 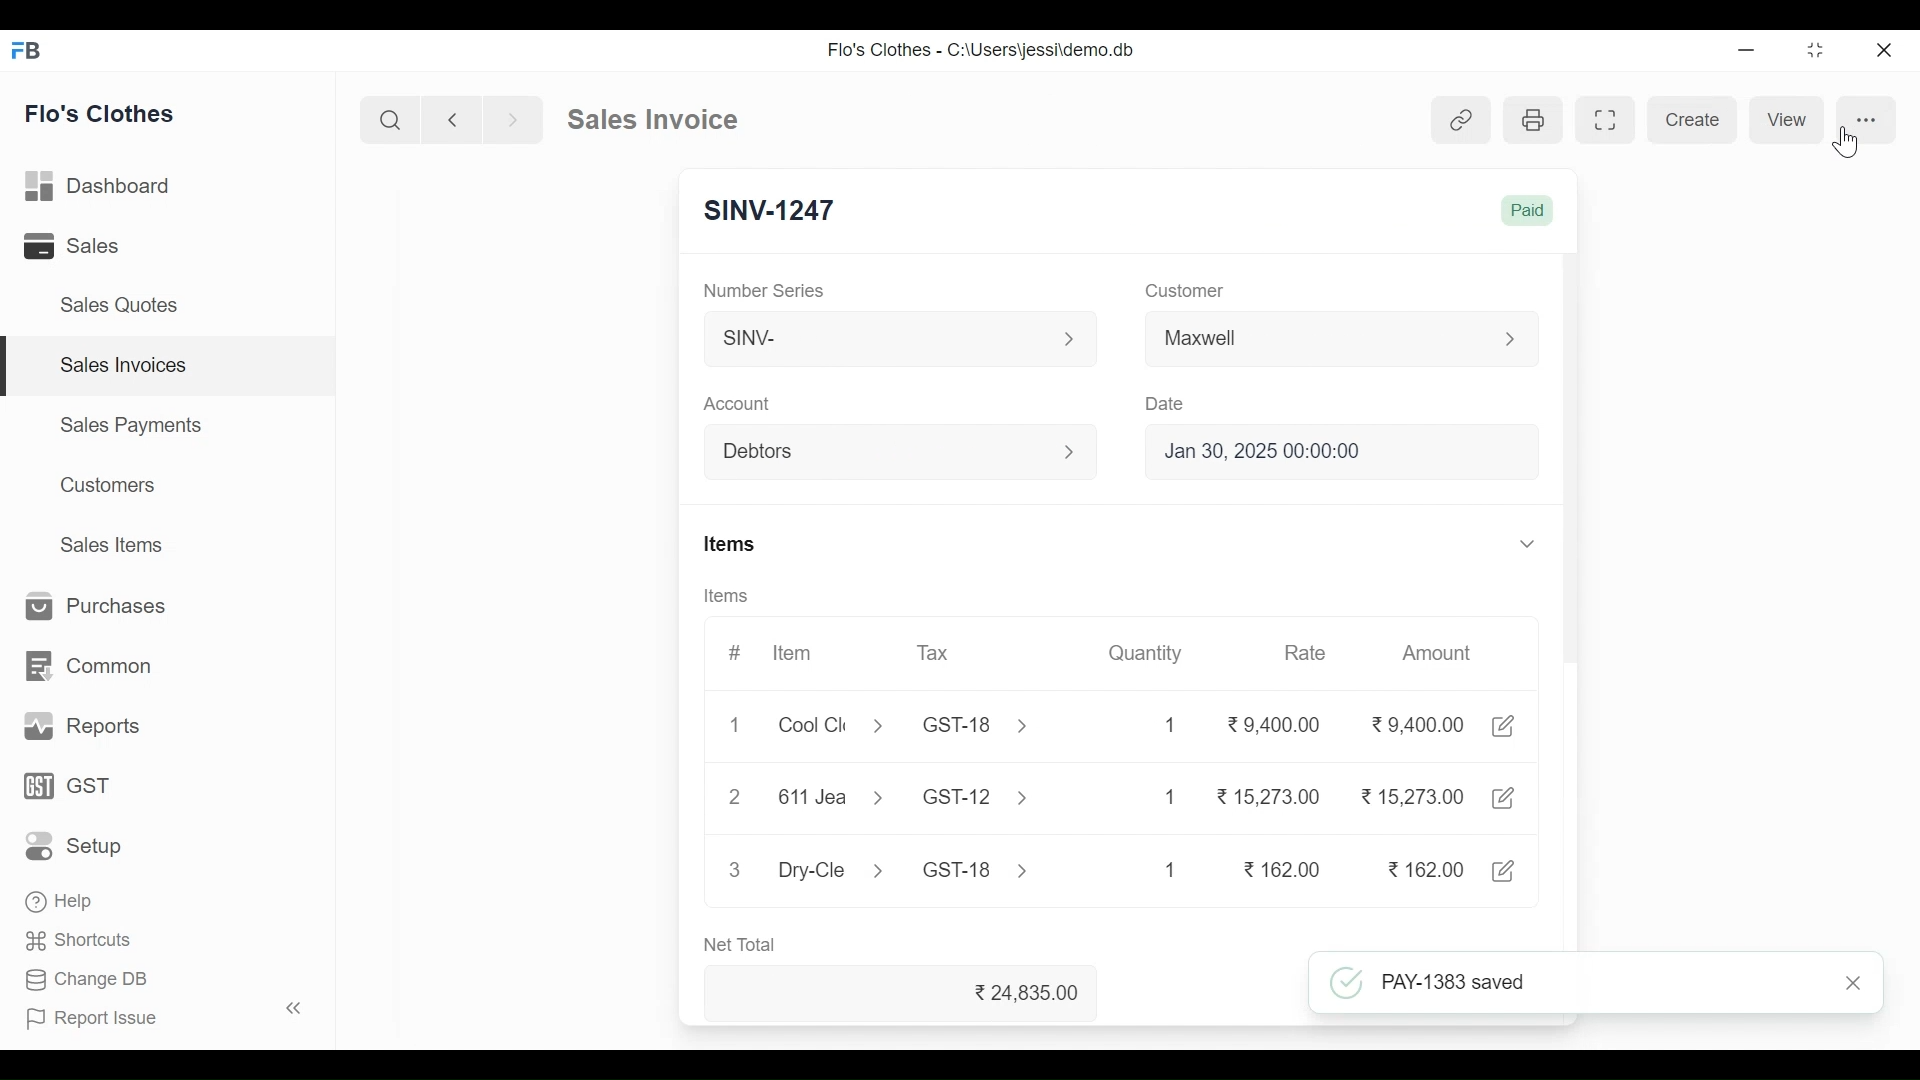 I want to click on Expand, so click(x=1528, y=543).